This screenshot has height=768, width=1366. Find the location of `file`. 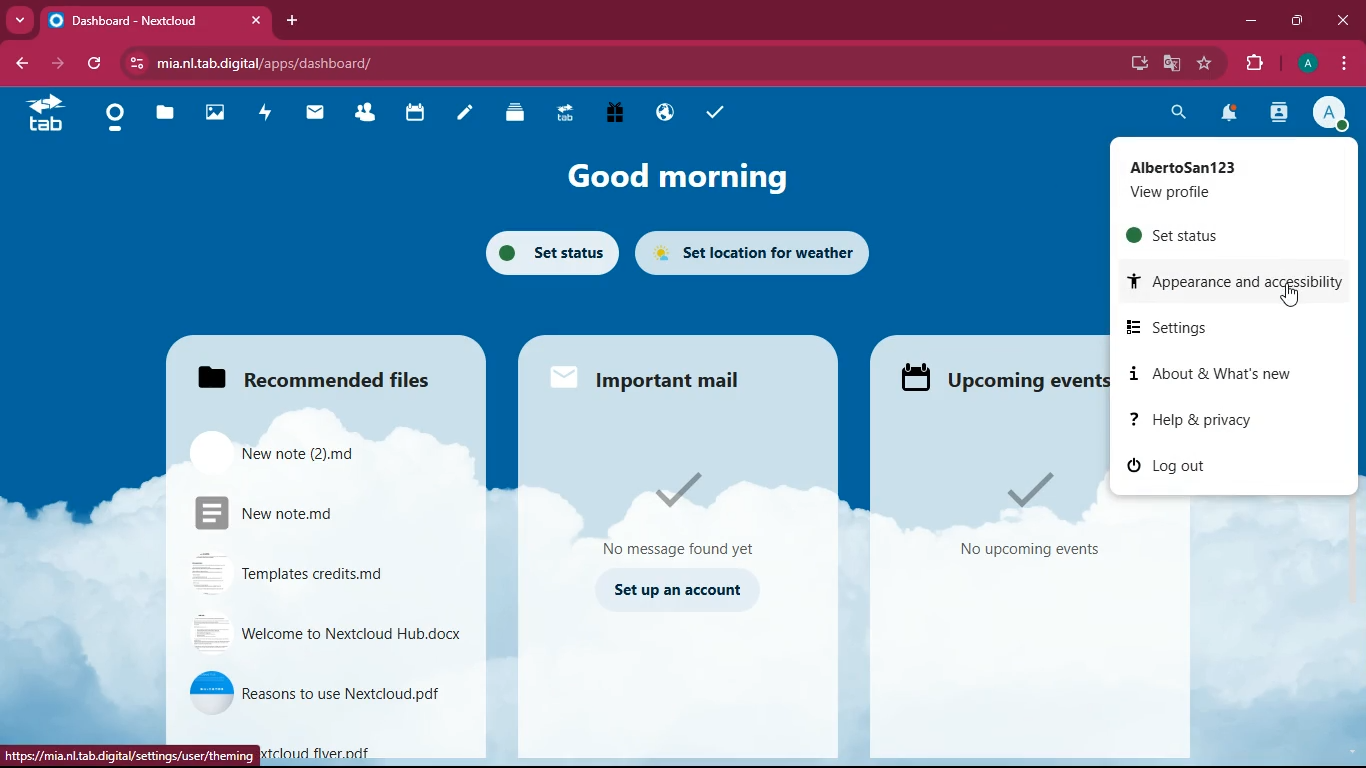

file is located at coordinates (361, 748).